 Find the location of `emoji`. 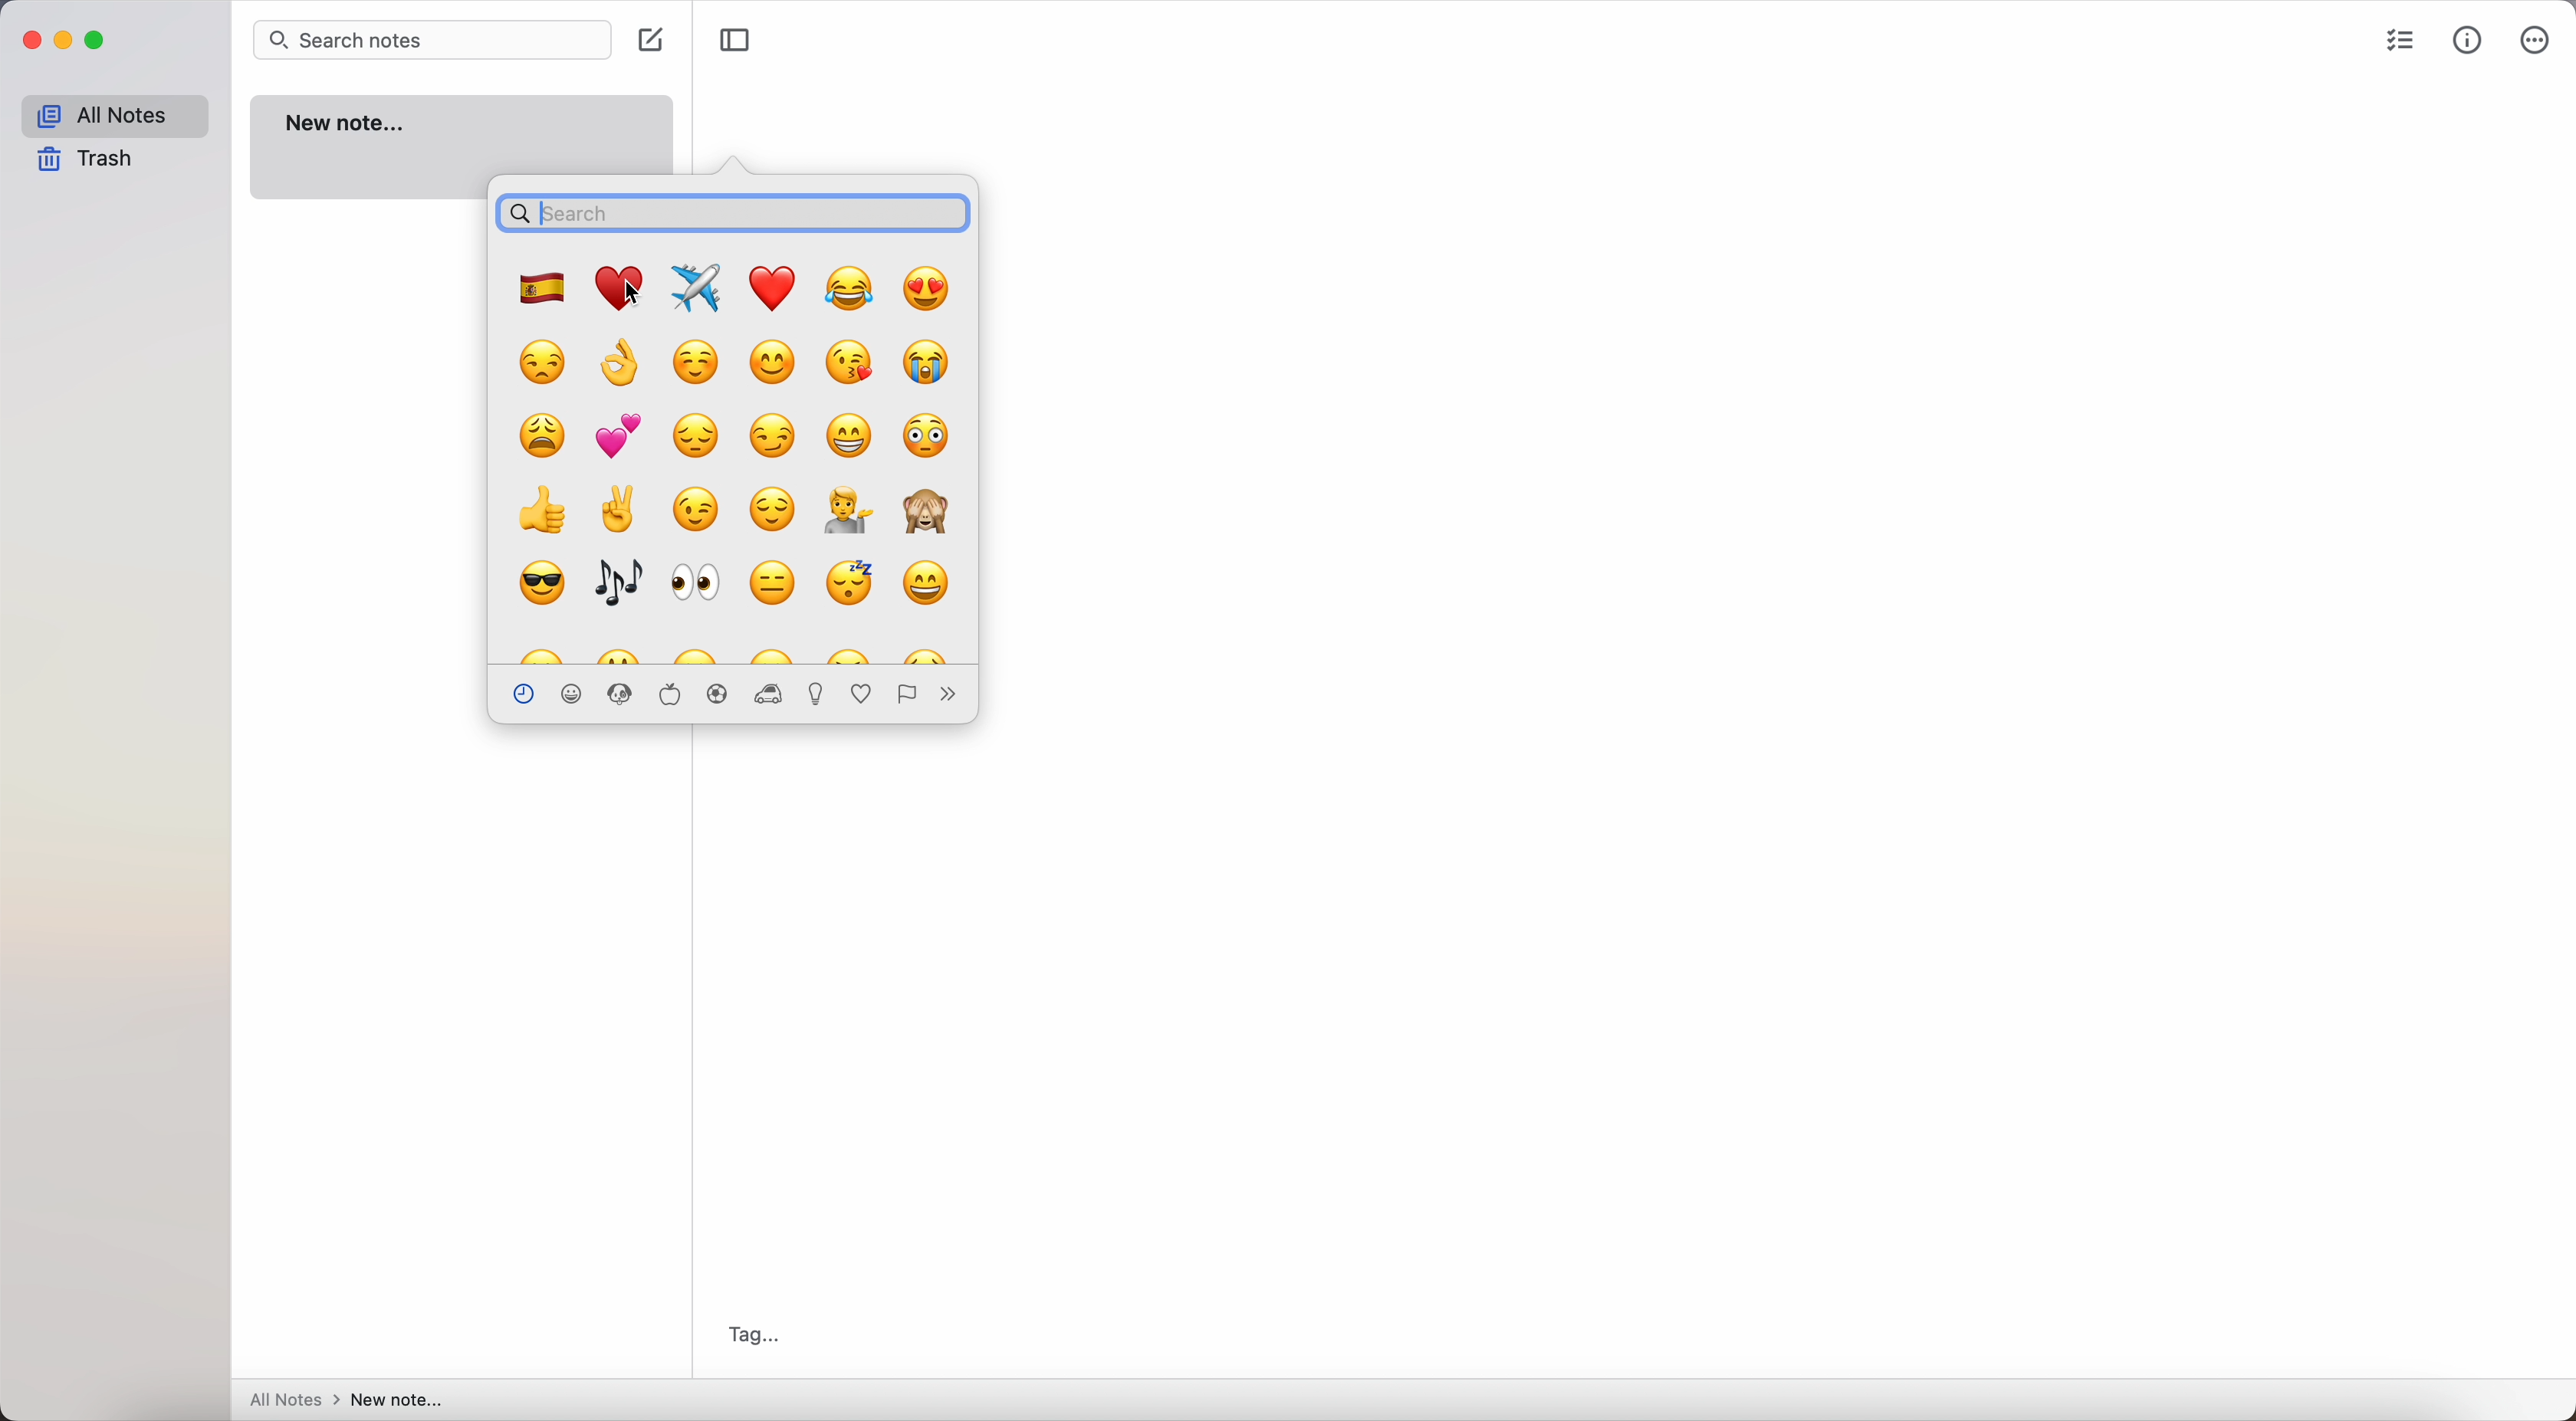

emoji is located at coordinates (778, 510).